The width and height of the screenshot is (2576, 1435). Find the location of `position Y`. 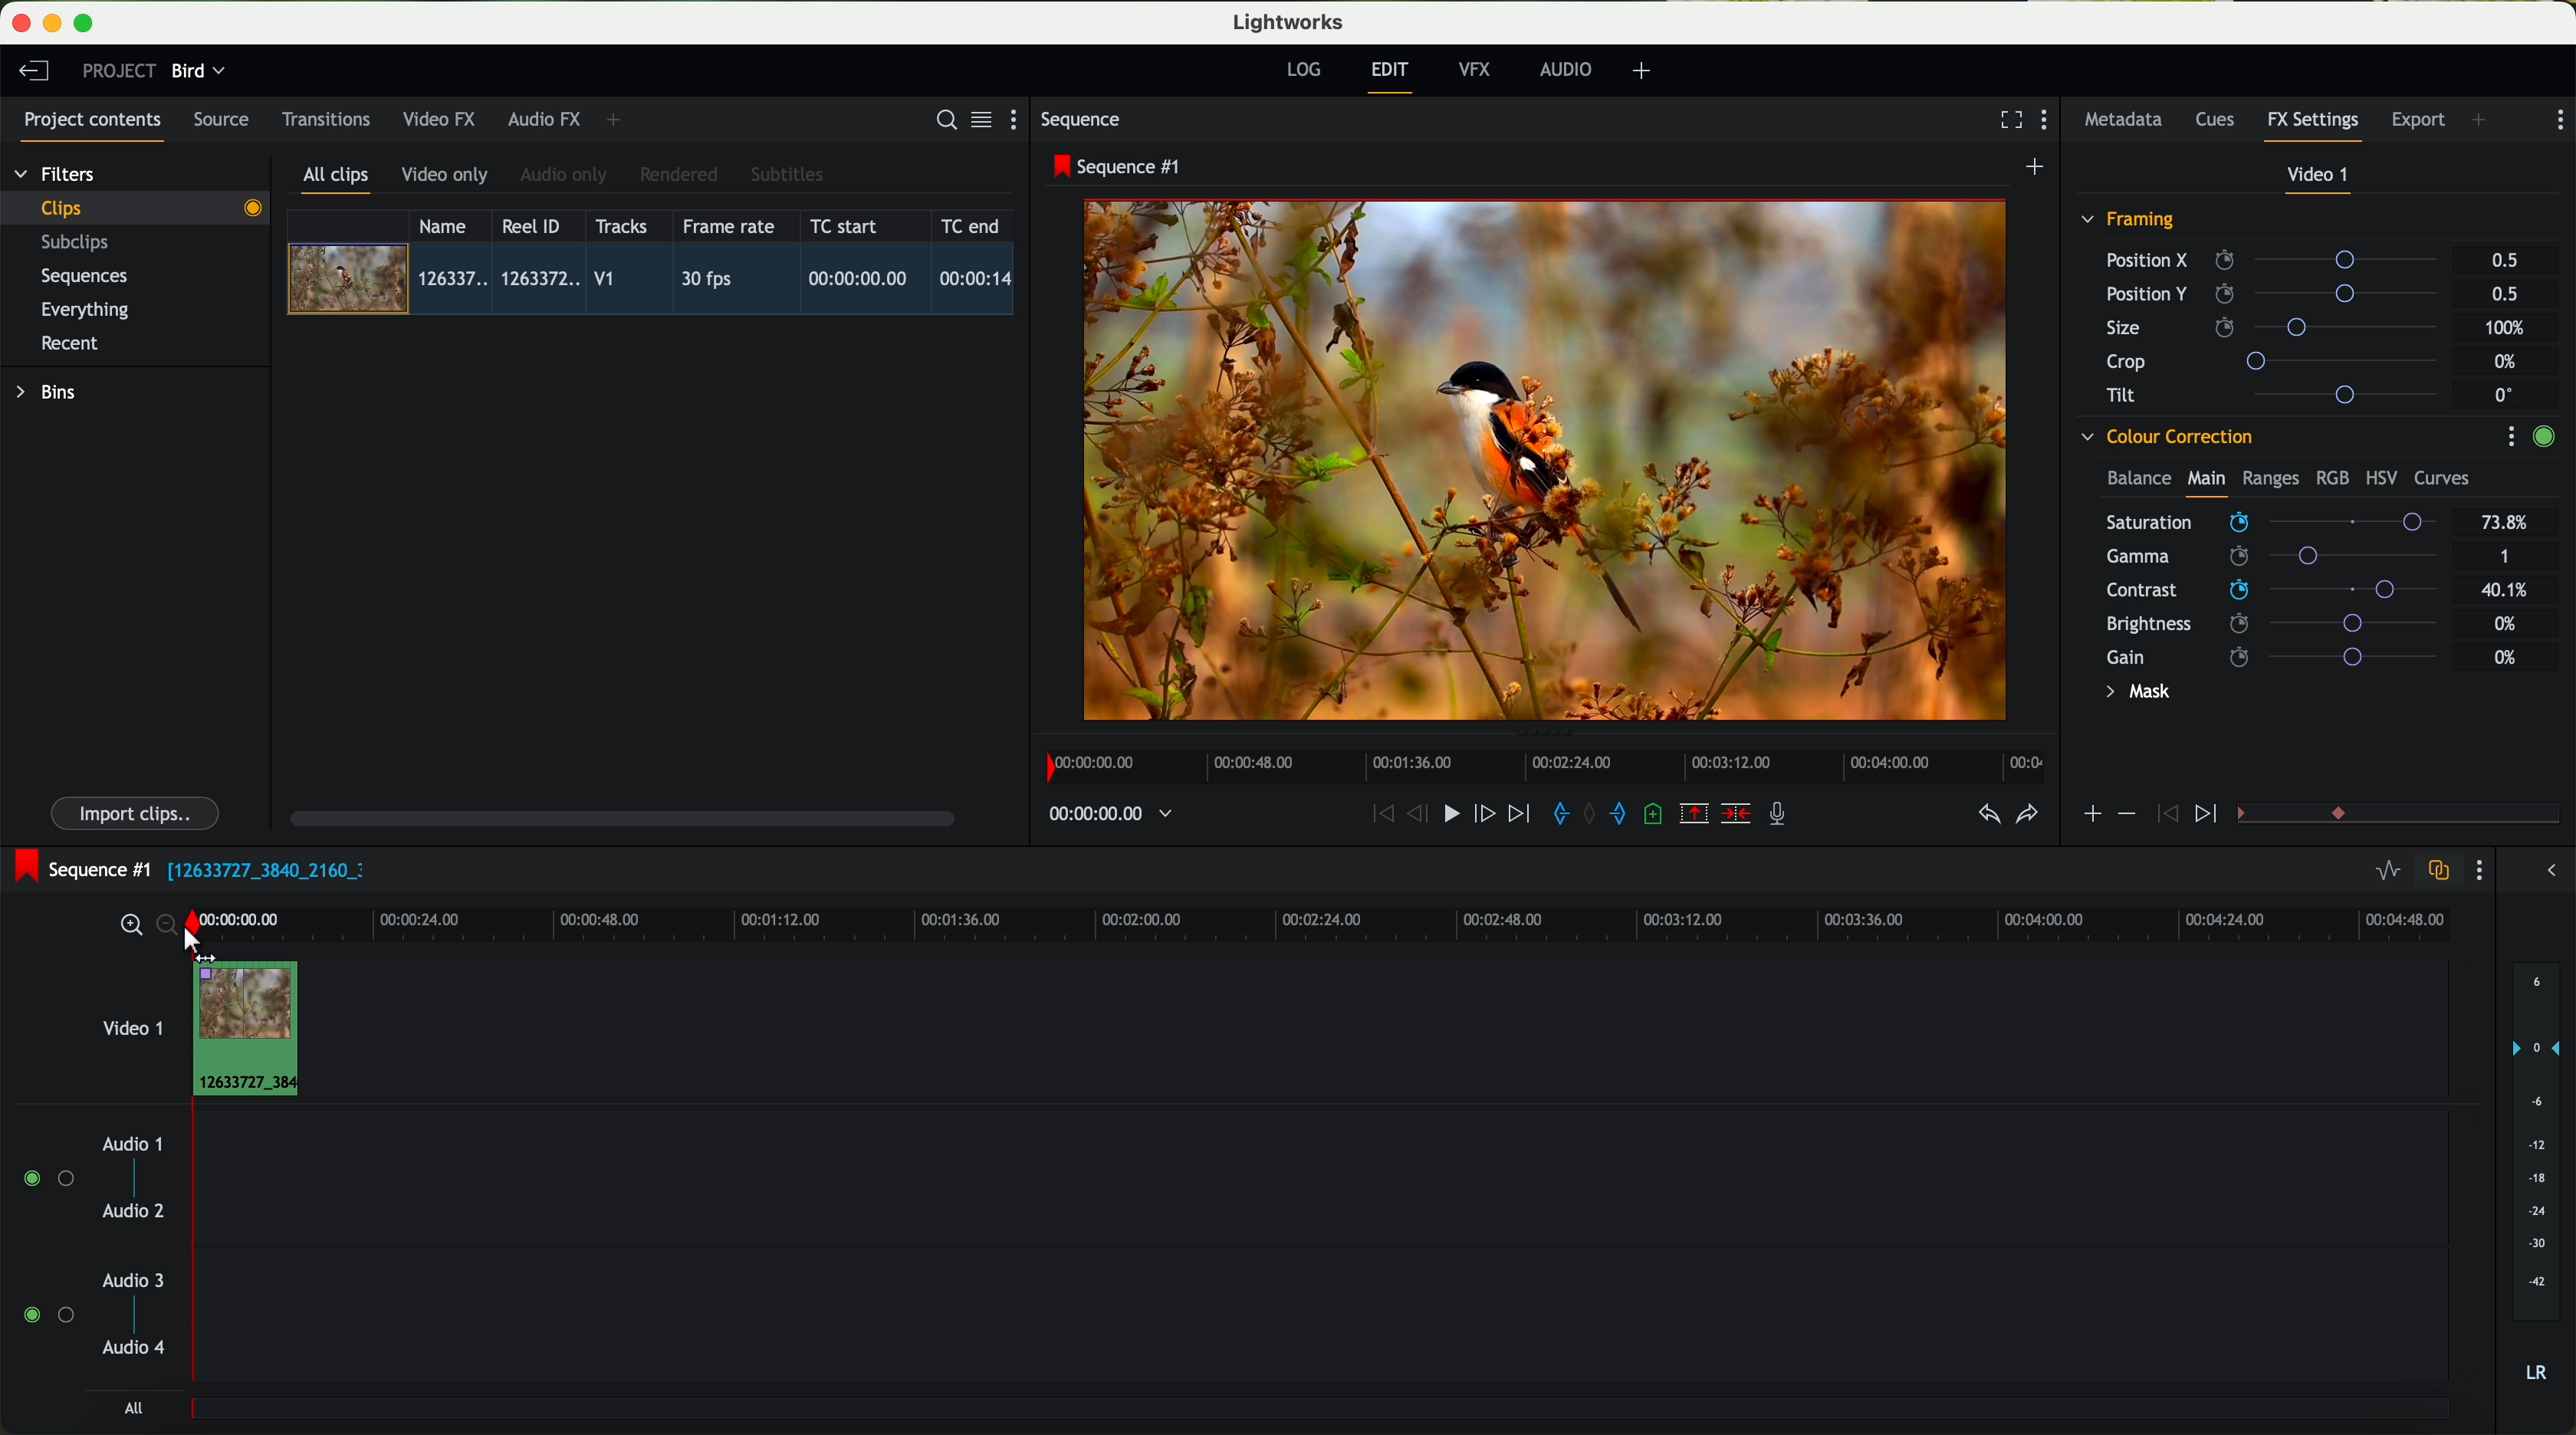

position Y is located at coordinates (2280, 293).